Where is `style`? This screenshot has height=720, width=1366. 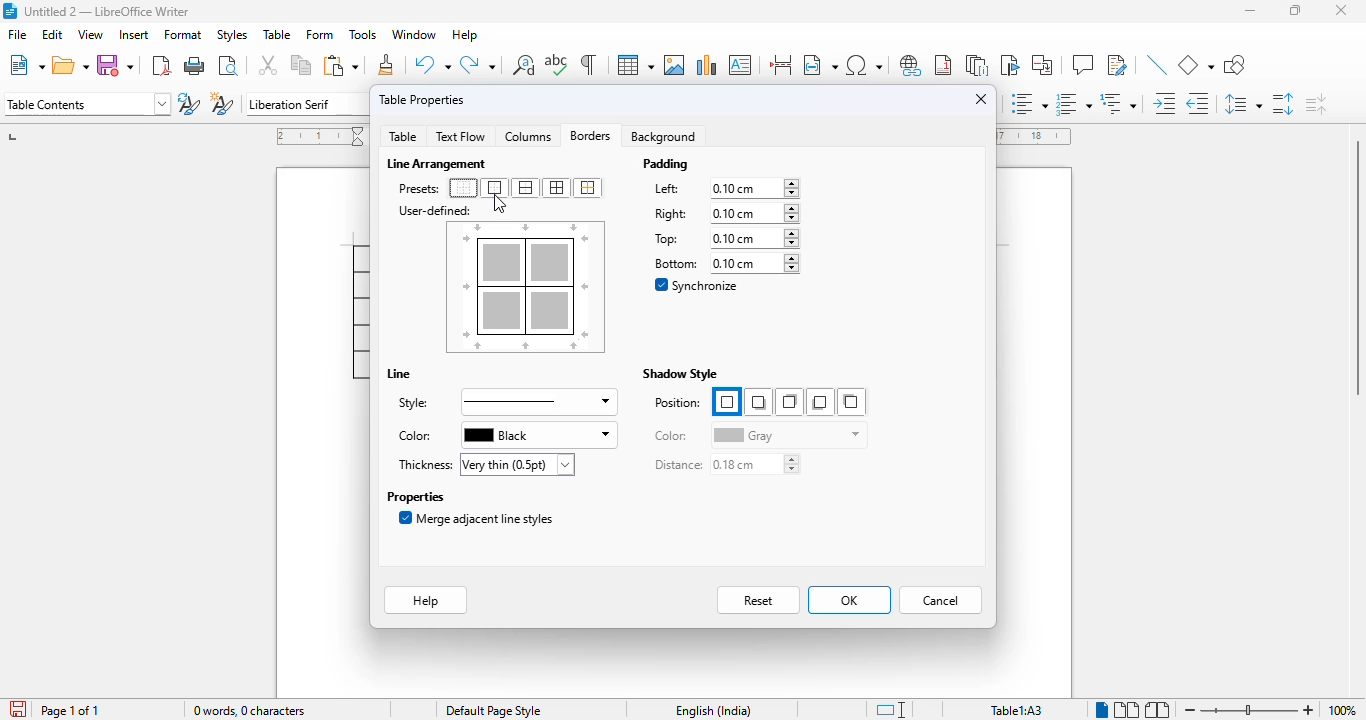 style is located at coordinates (505, 402).